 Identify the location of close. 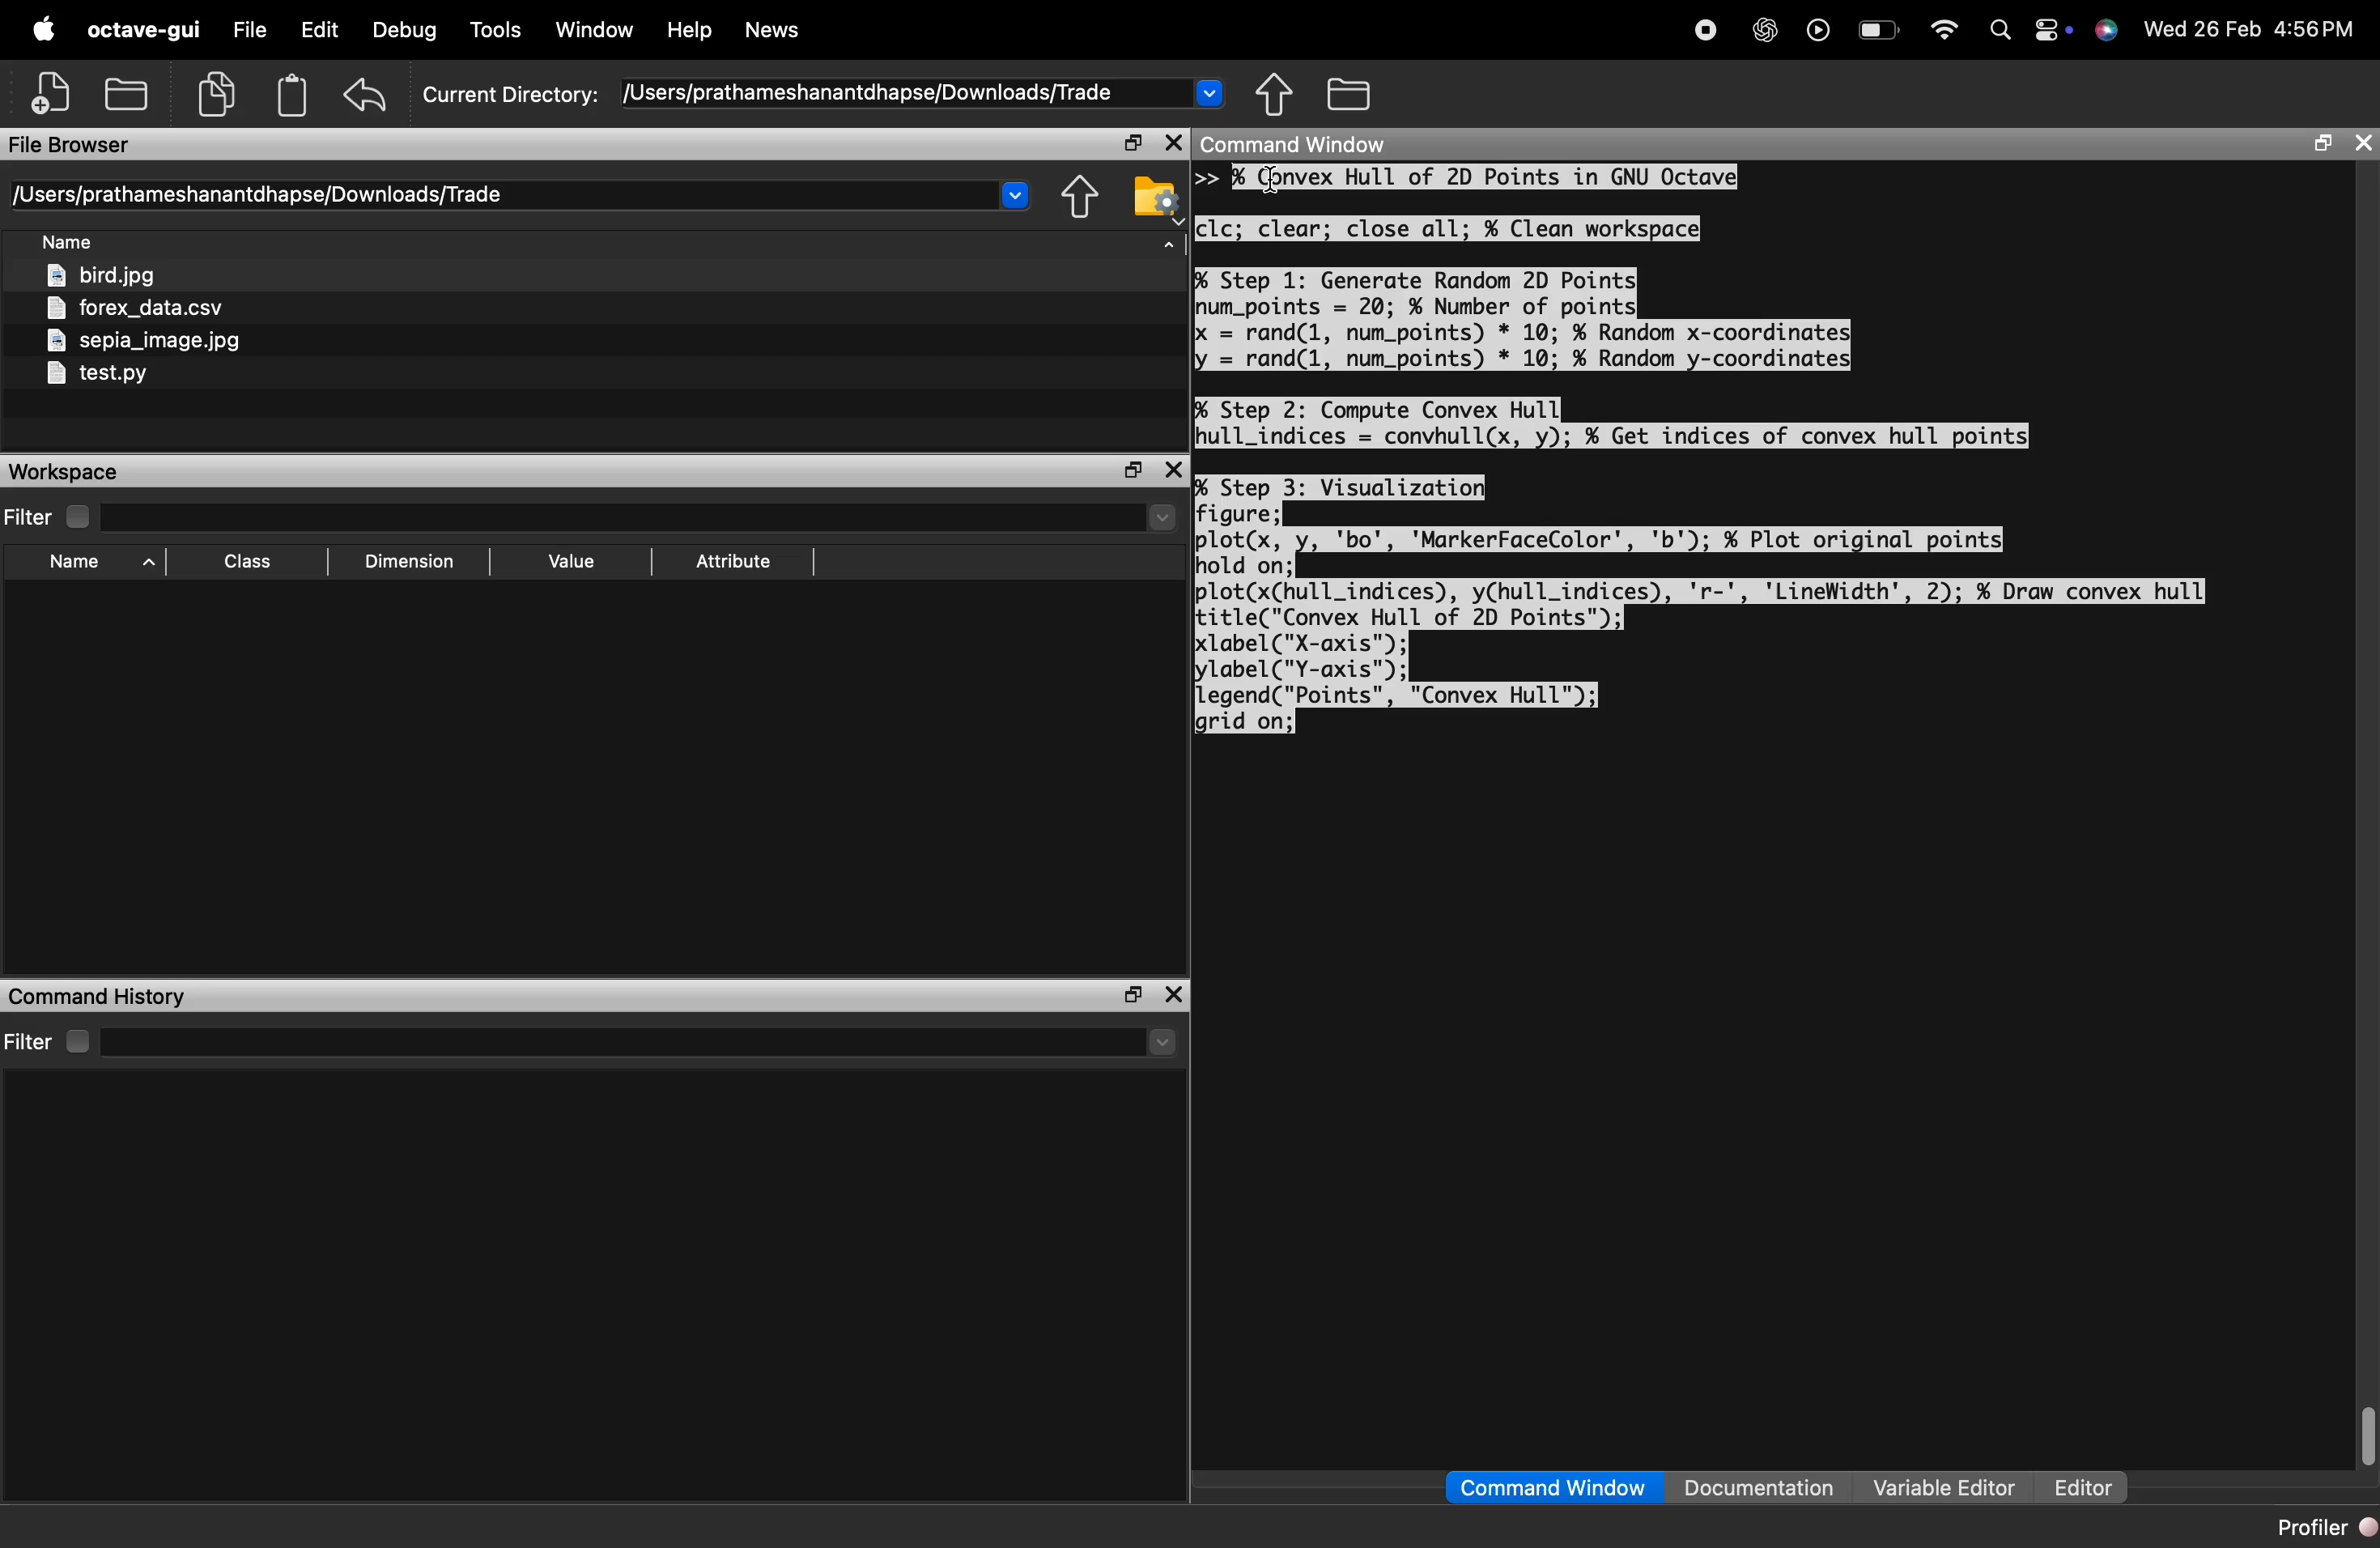
(1176, 144).